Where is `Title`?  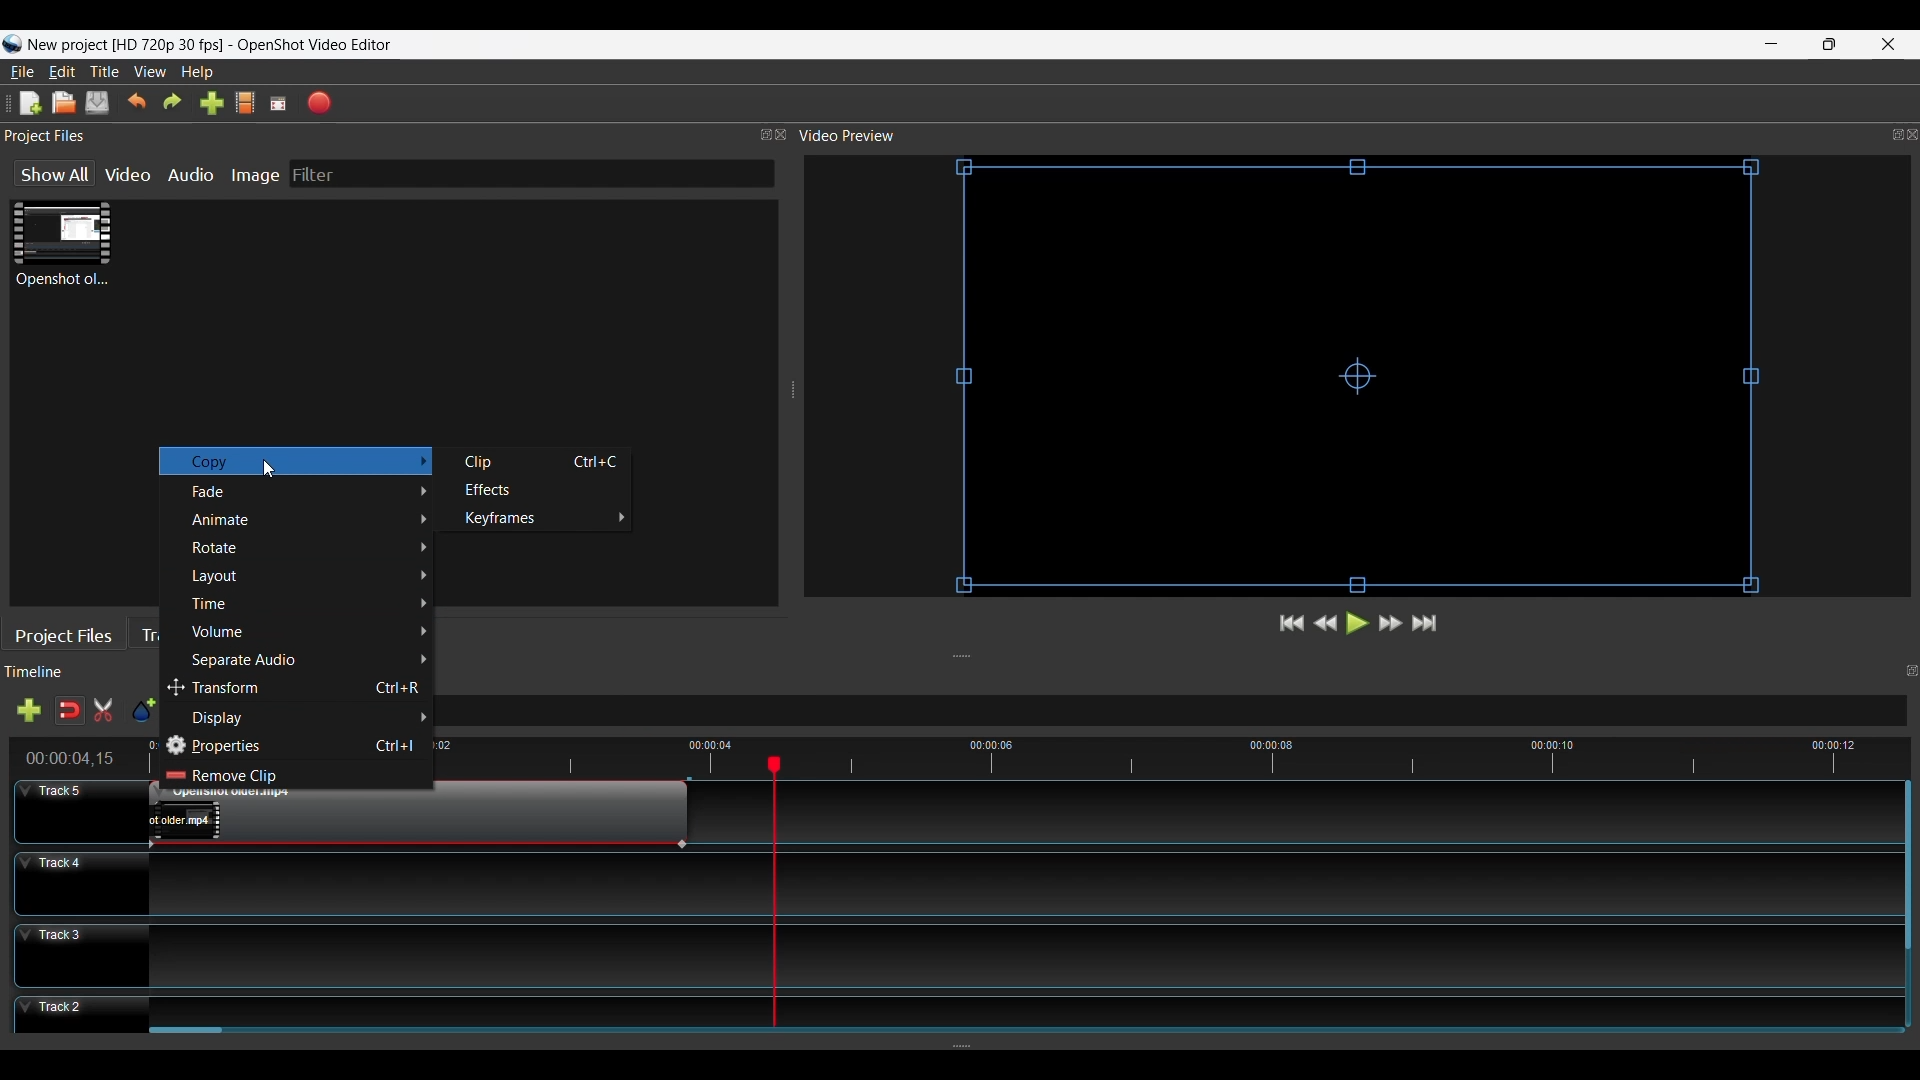 Title is located at coordinates (107, 73).